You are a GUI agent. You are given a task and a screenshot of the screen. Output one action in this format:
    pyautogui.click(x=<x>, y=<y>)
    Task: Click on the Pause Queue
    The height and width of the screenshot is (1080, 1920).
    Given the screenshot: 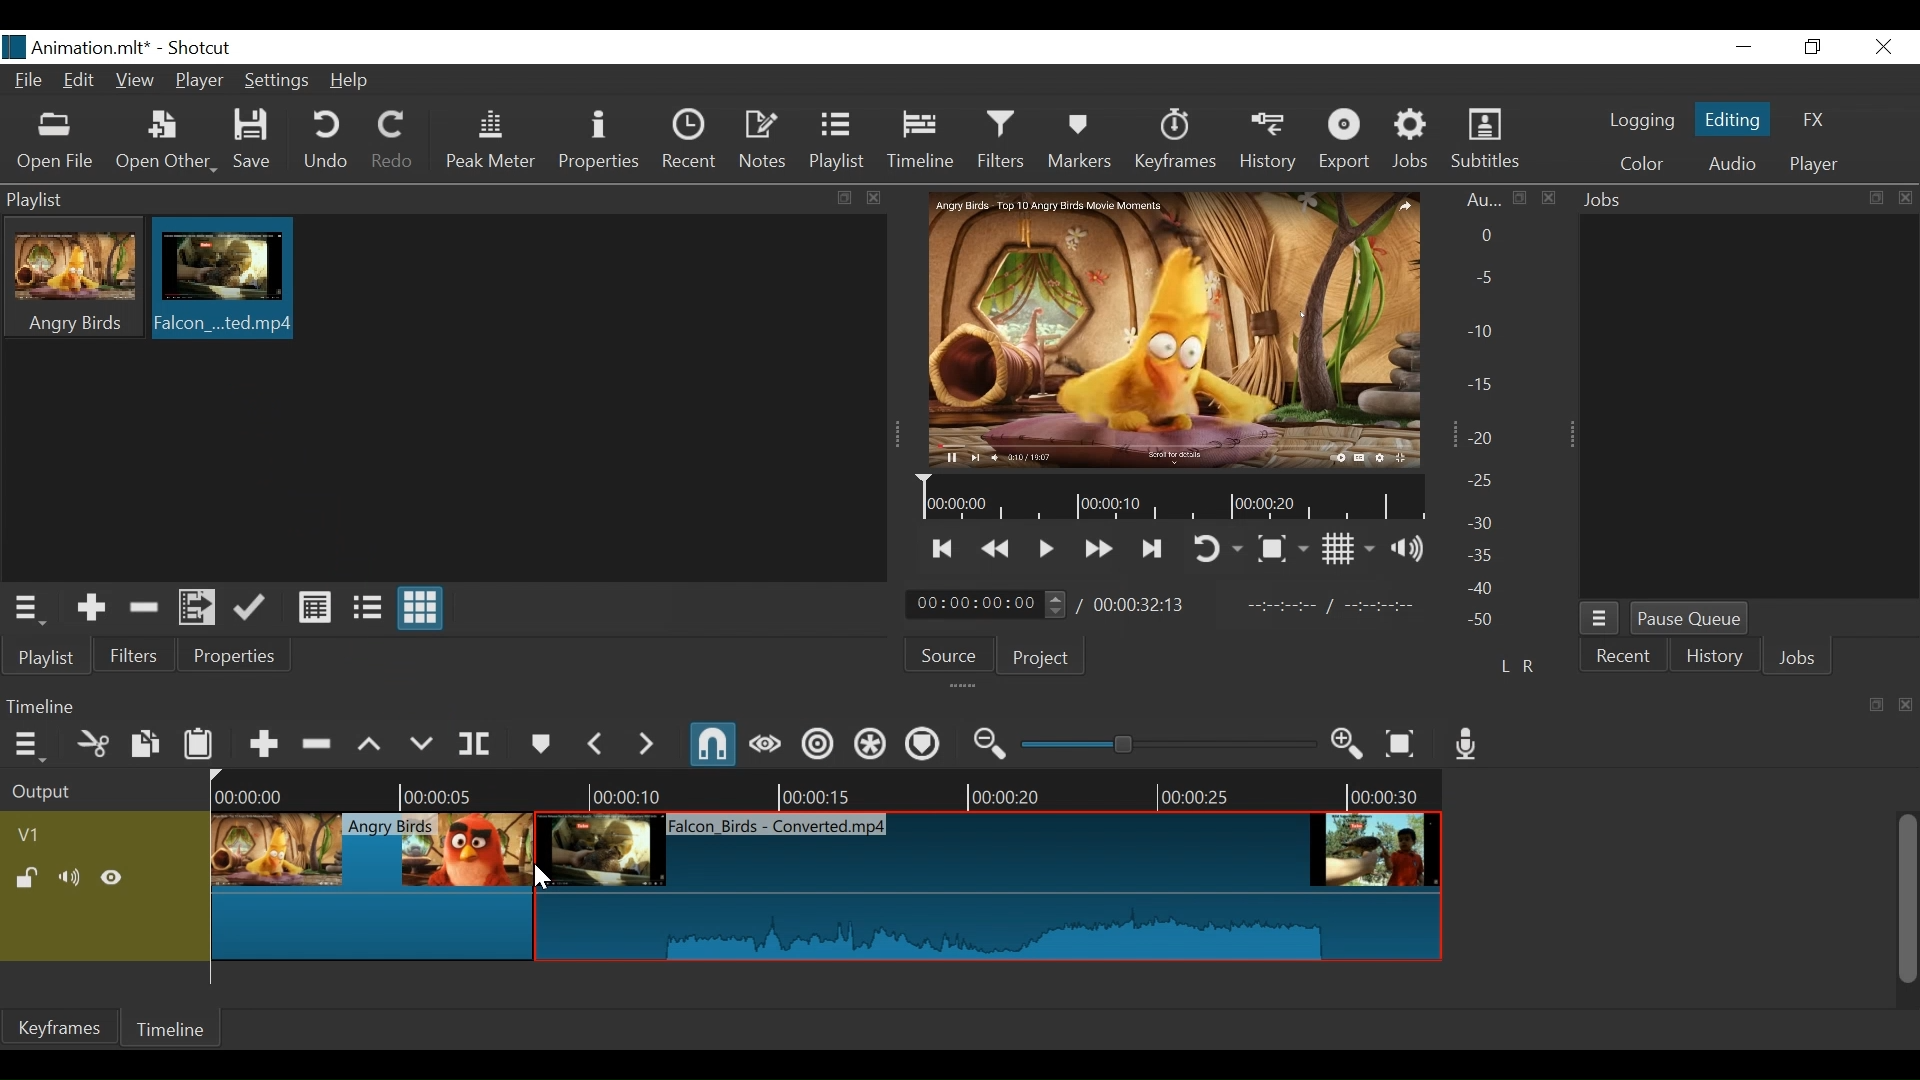 What is the action you would take?
    pyautogui.click(x=1689, y=620)
    